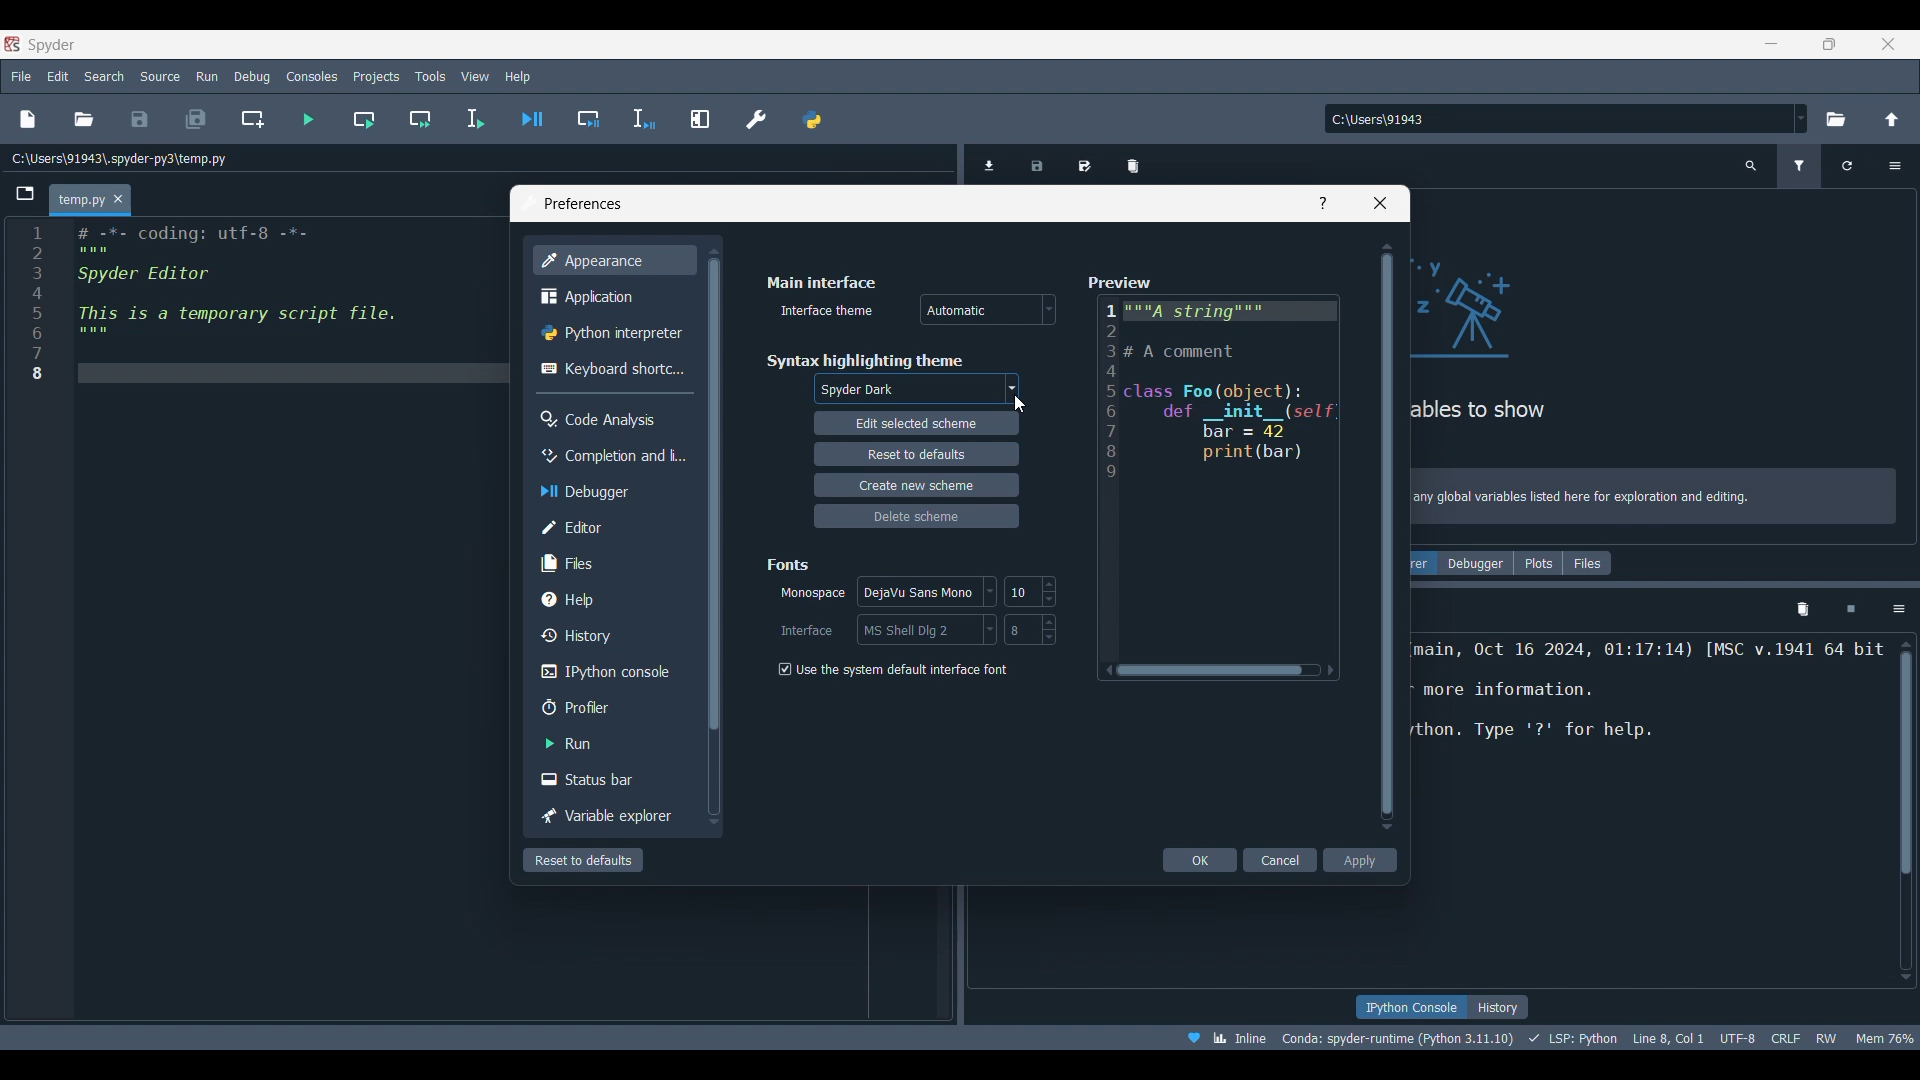  What do you see at coordinates (583, 860) in the screenshot?
I see `Reset to defaults` at bounding box center [583, 860].